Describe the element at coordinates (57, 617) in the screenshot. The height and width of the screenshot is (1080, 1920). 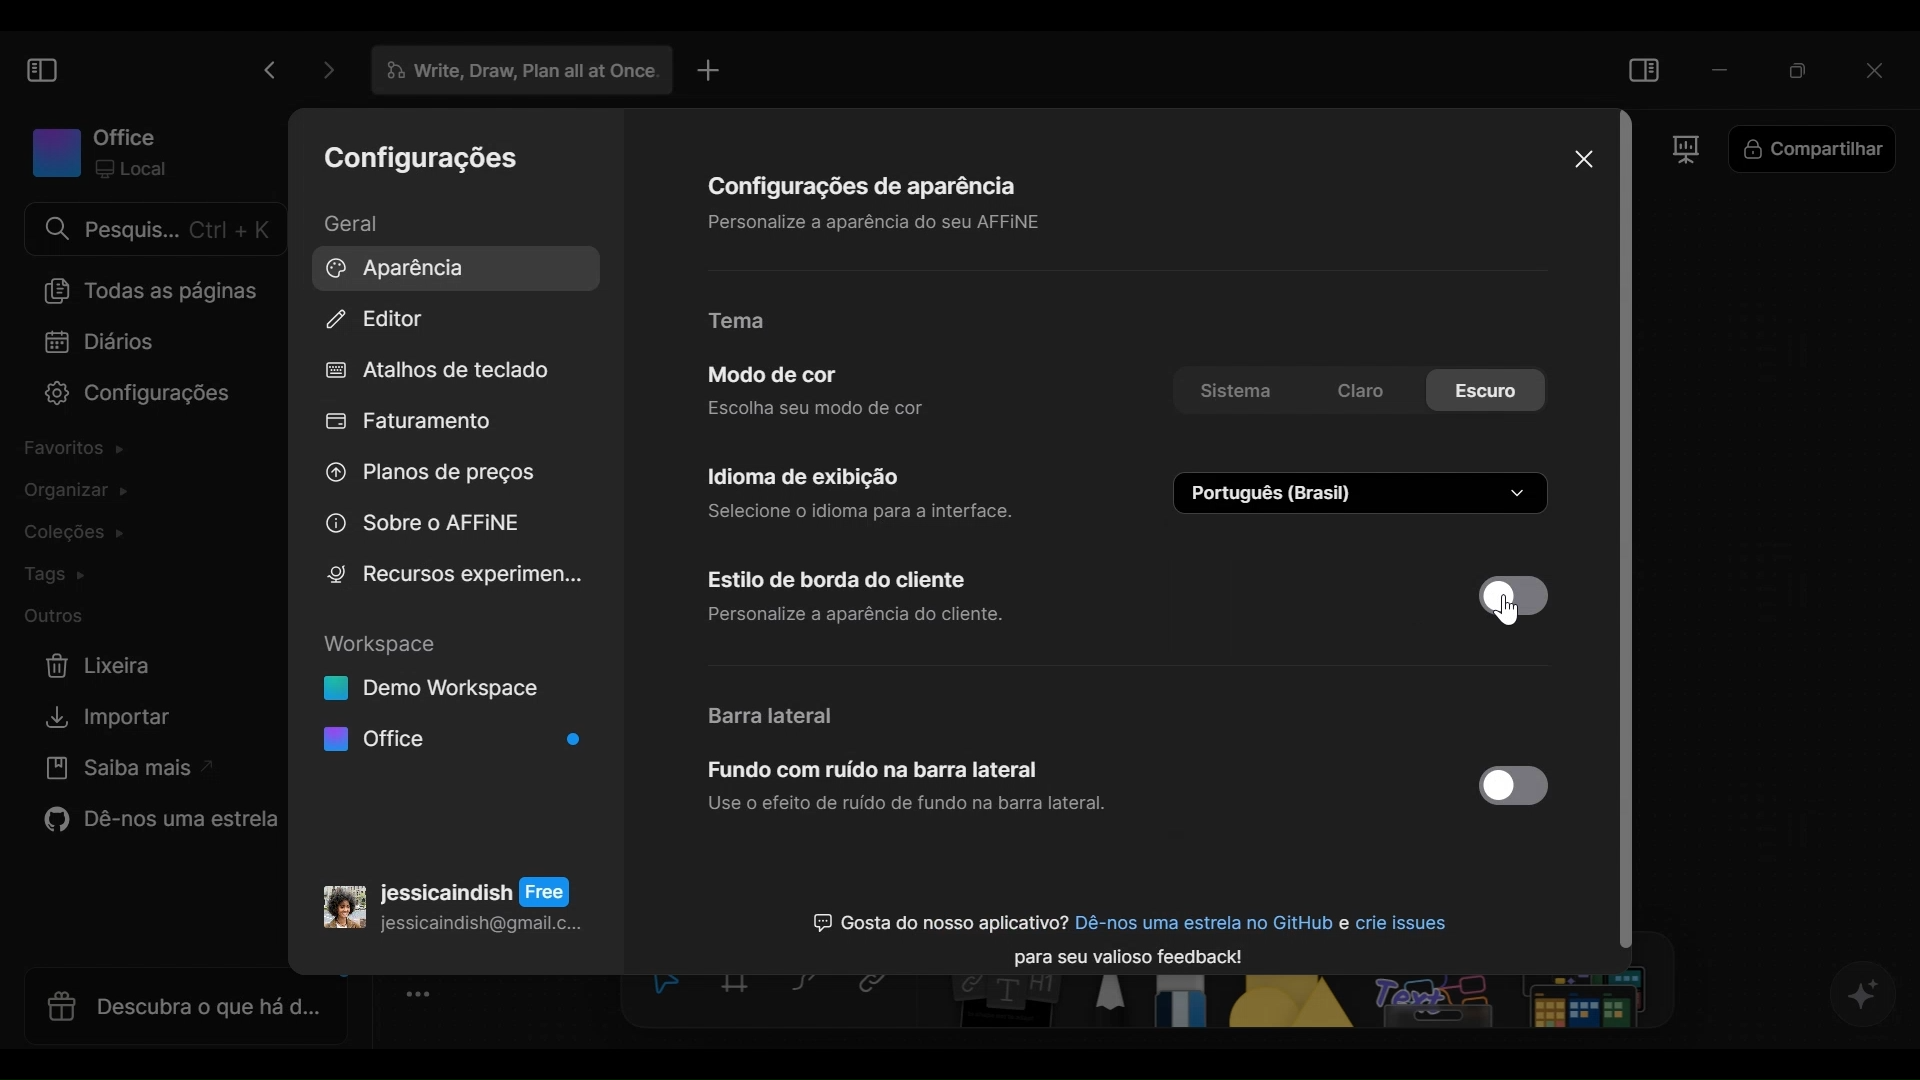
I see `Other` at that location.